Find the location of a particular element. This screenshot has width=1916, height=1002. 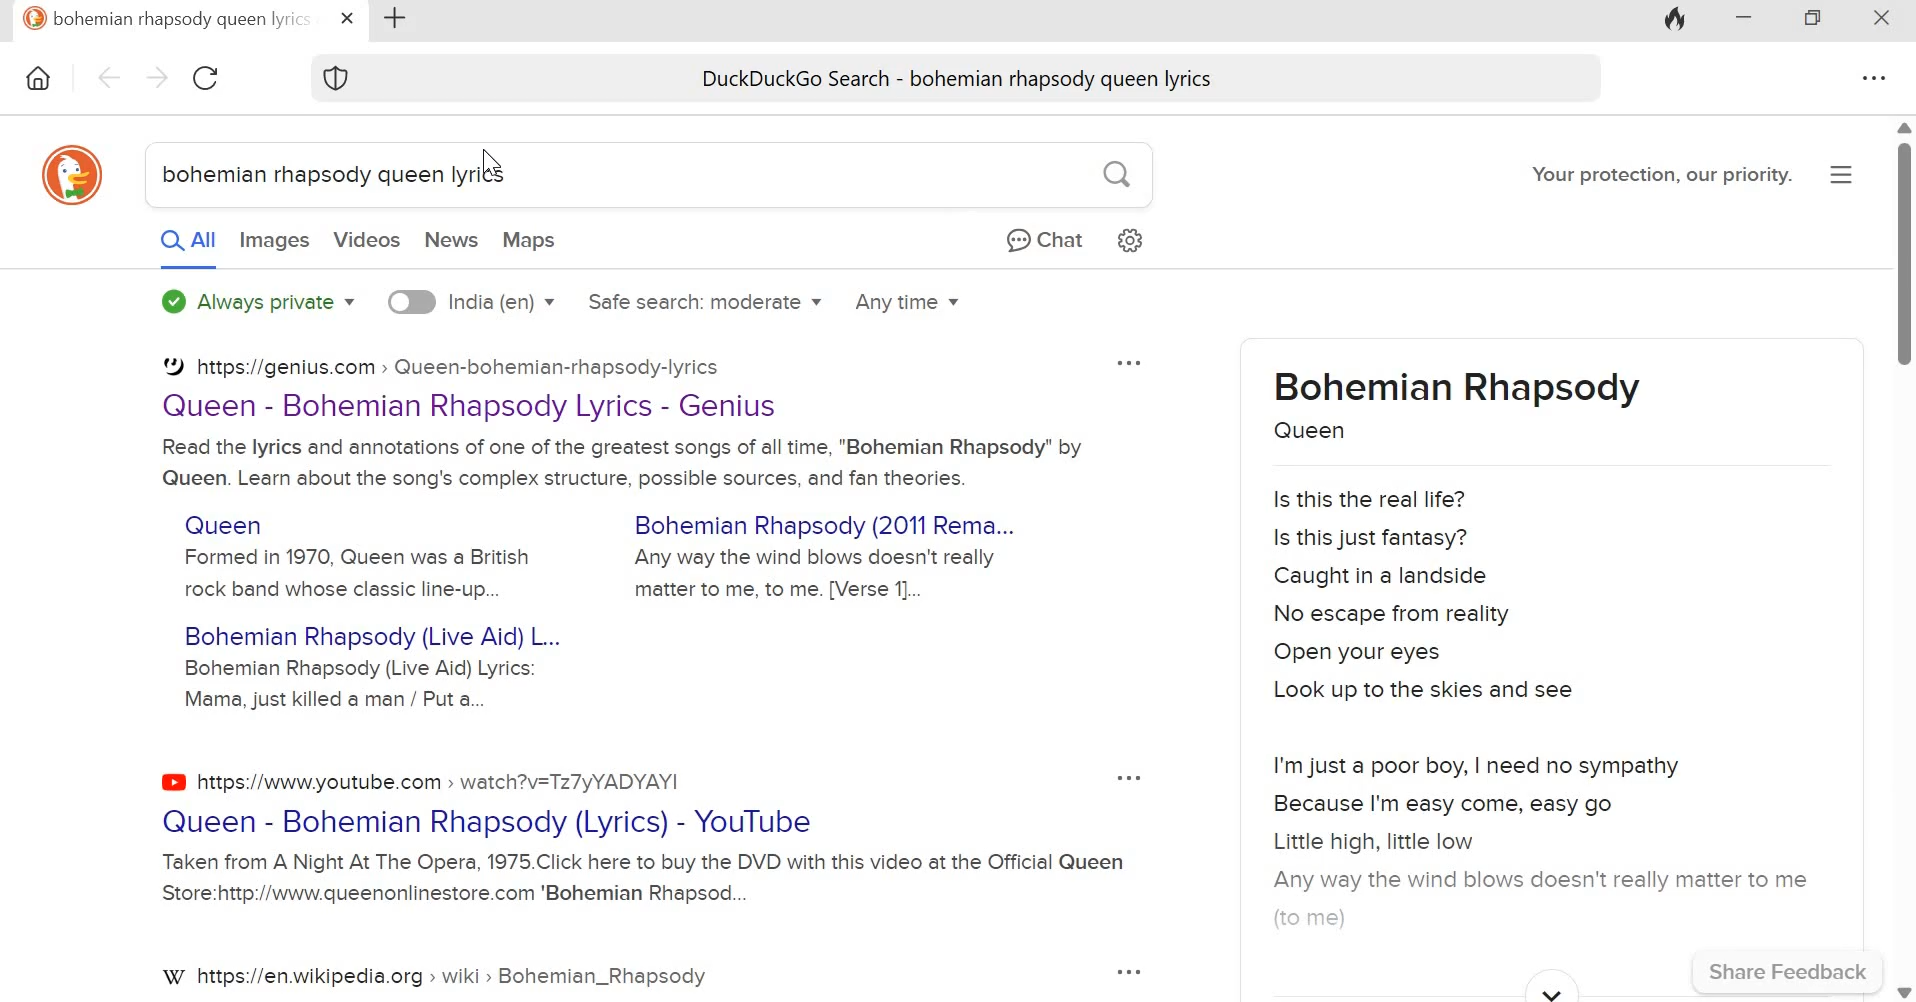

https://en.wikipedia.org > wiki > Bohemian_Rhapsody is located at coordinates (434, 976).